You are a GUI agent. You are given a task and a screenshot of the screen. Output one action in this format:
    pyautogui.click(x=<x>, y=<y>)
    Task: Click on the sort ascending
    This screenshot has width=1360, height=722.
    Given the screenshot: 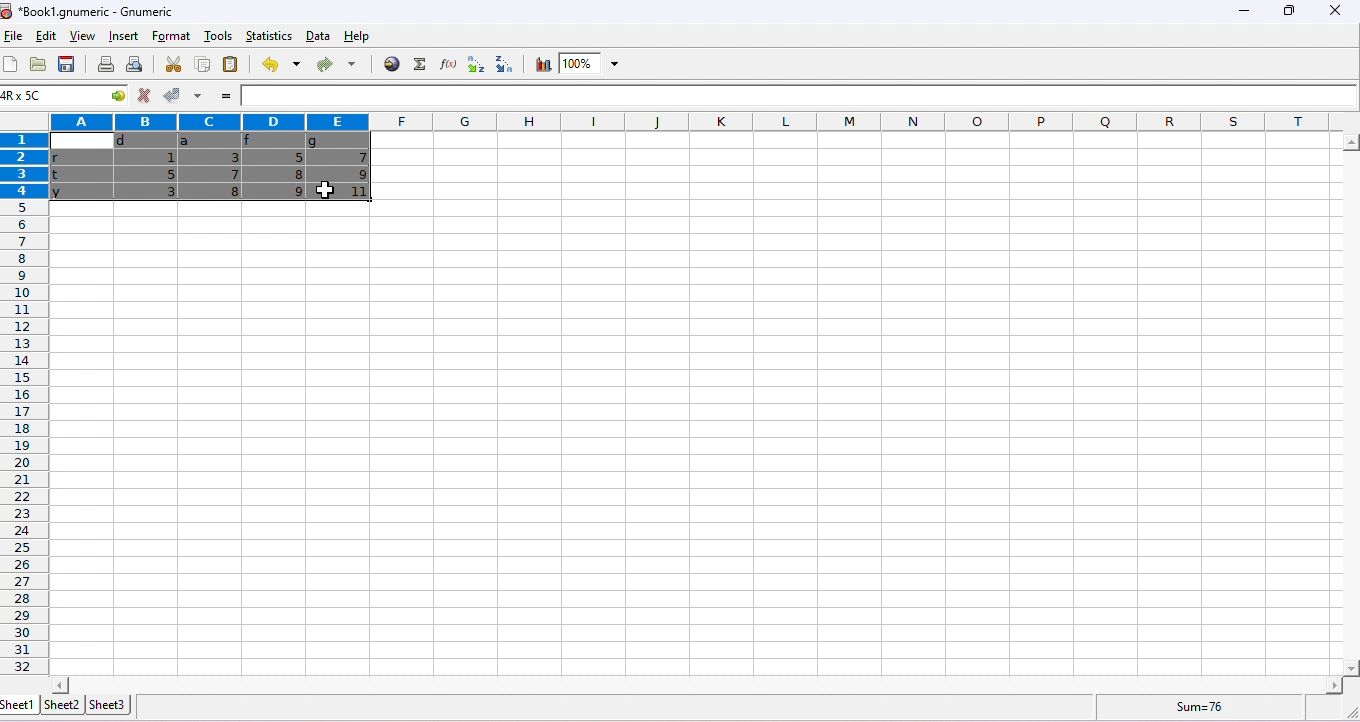 What is the action you would take?
    pyautogui.click(x=472, y=65)
    